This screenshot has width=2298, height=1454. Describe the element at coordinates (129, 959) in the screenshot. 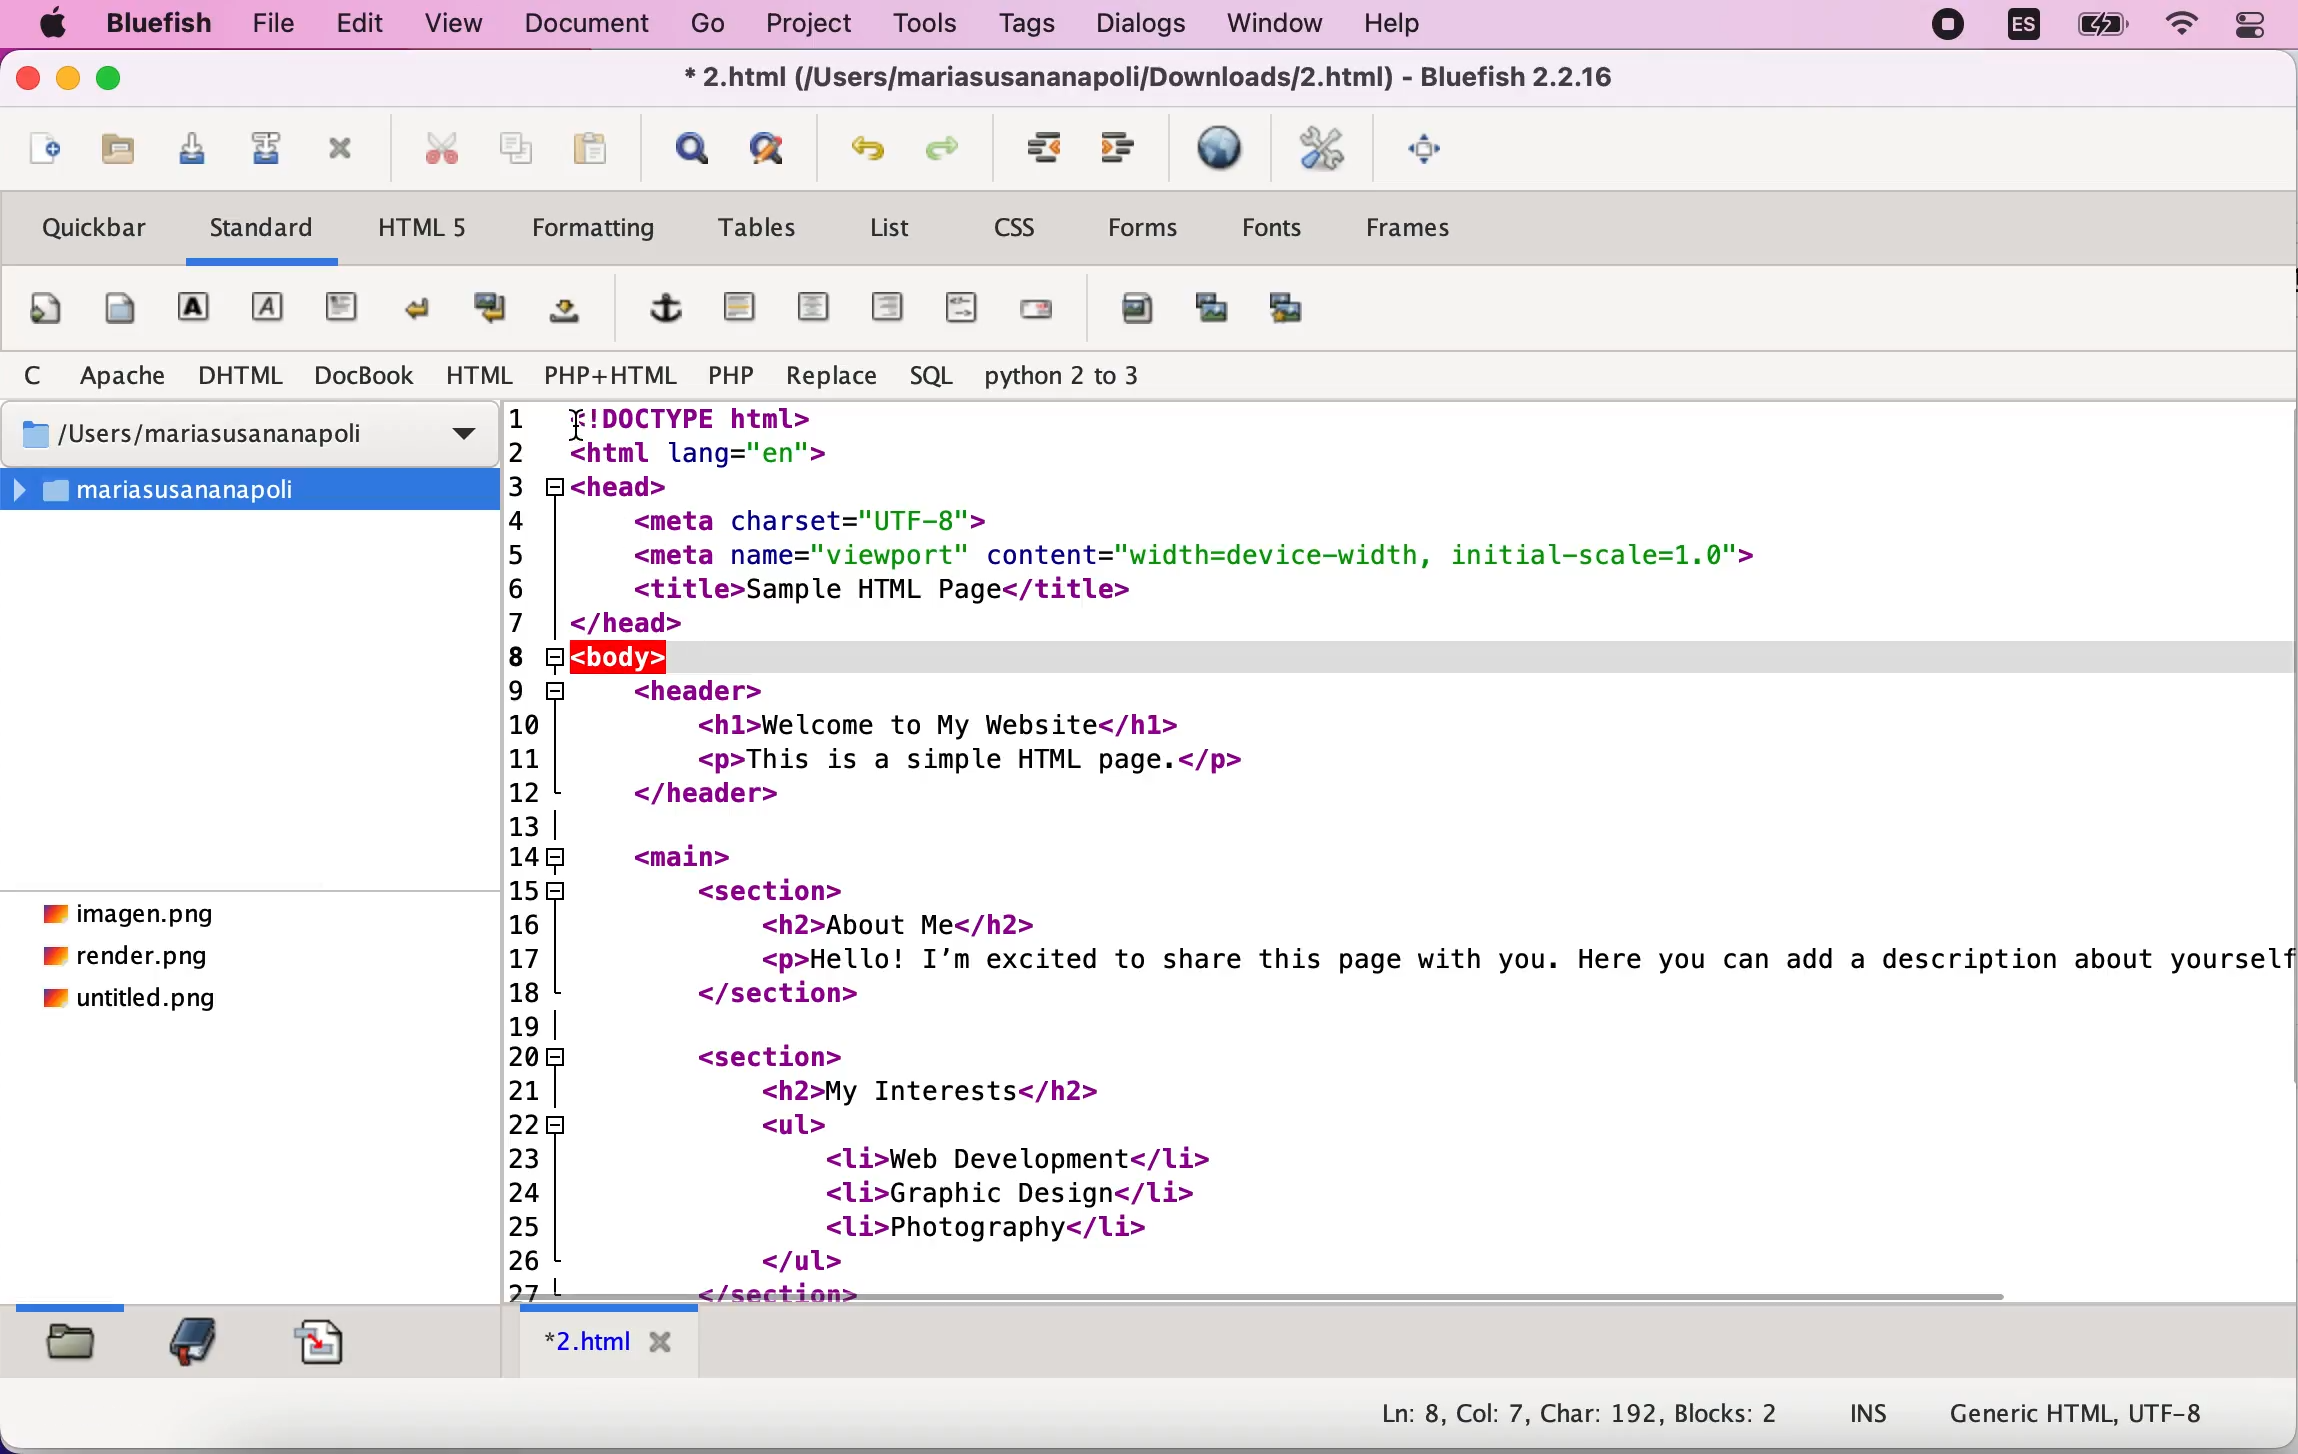

I see `render.png` at that location.